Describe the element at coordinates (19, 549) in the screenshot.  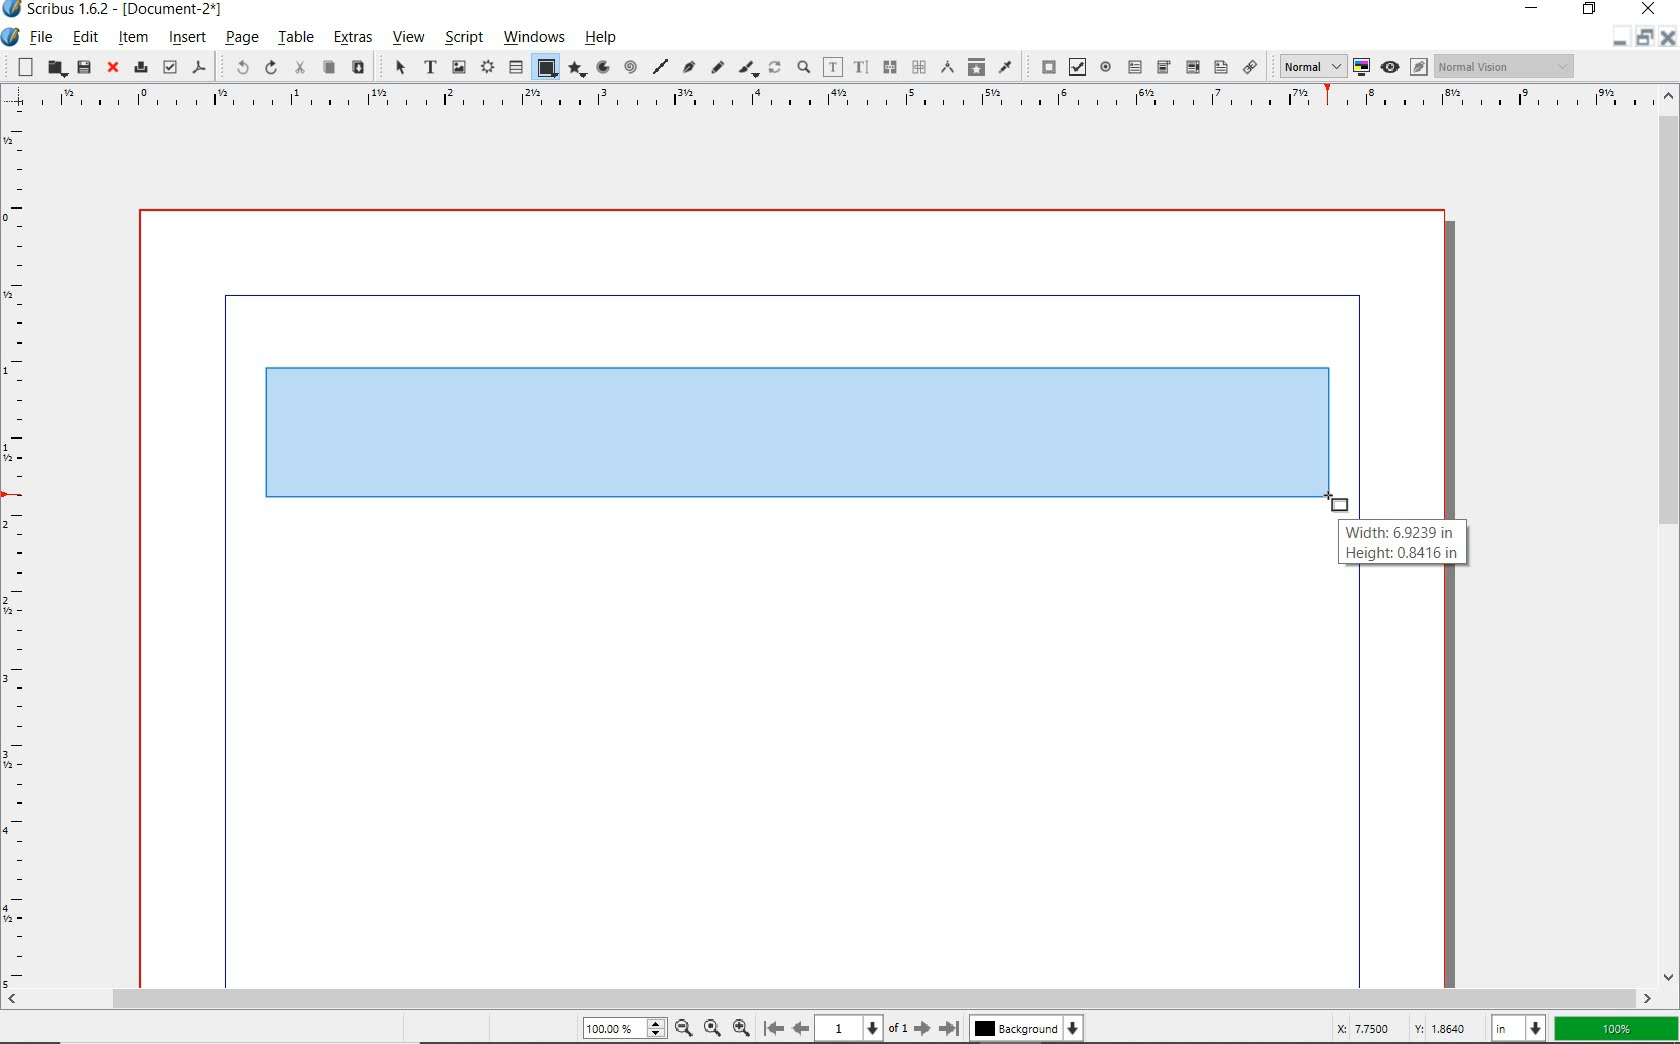
I see `ruler` at that location.